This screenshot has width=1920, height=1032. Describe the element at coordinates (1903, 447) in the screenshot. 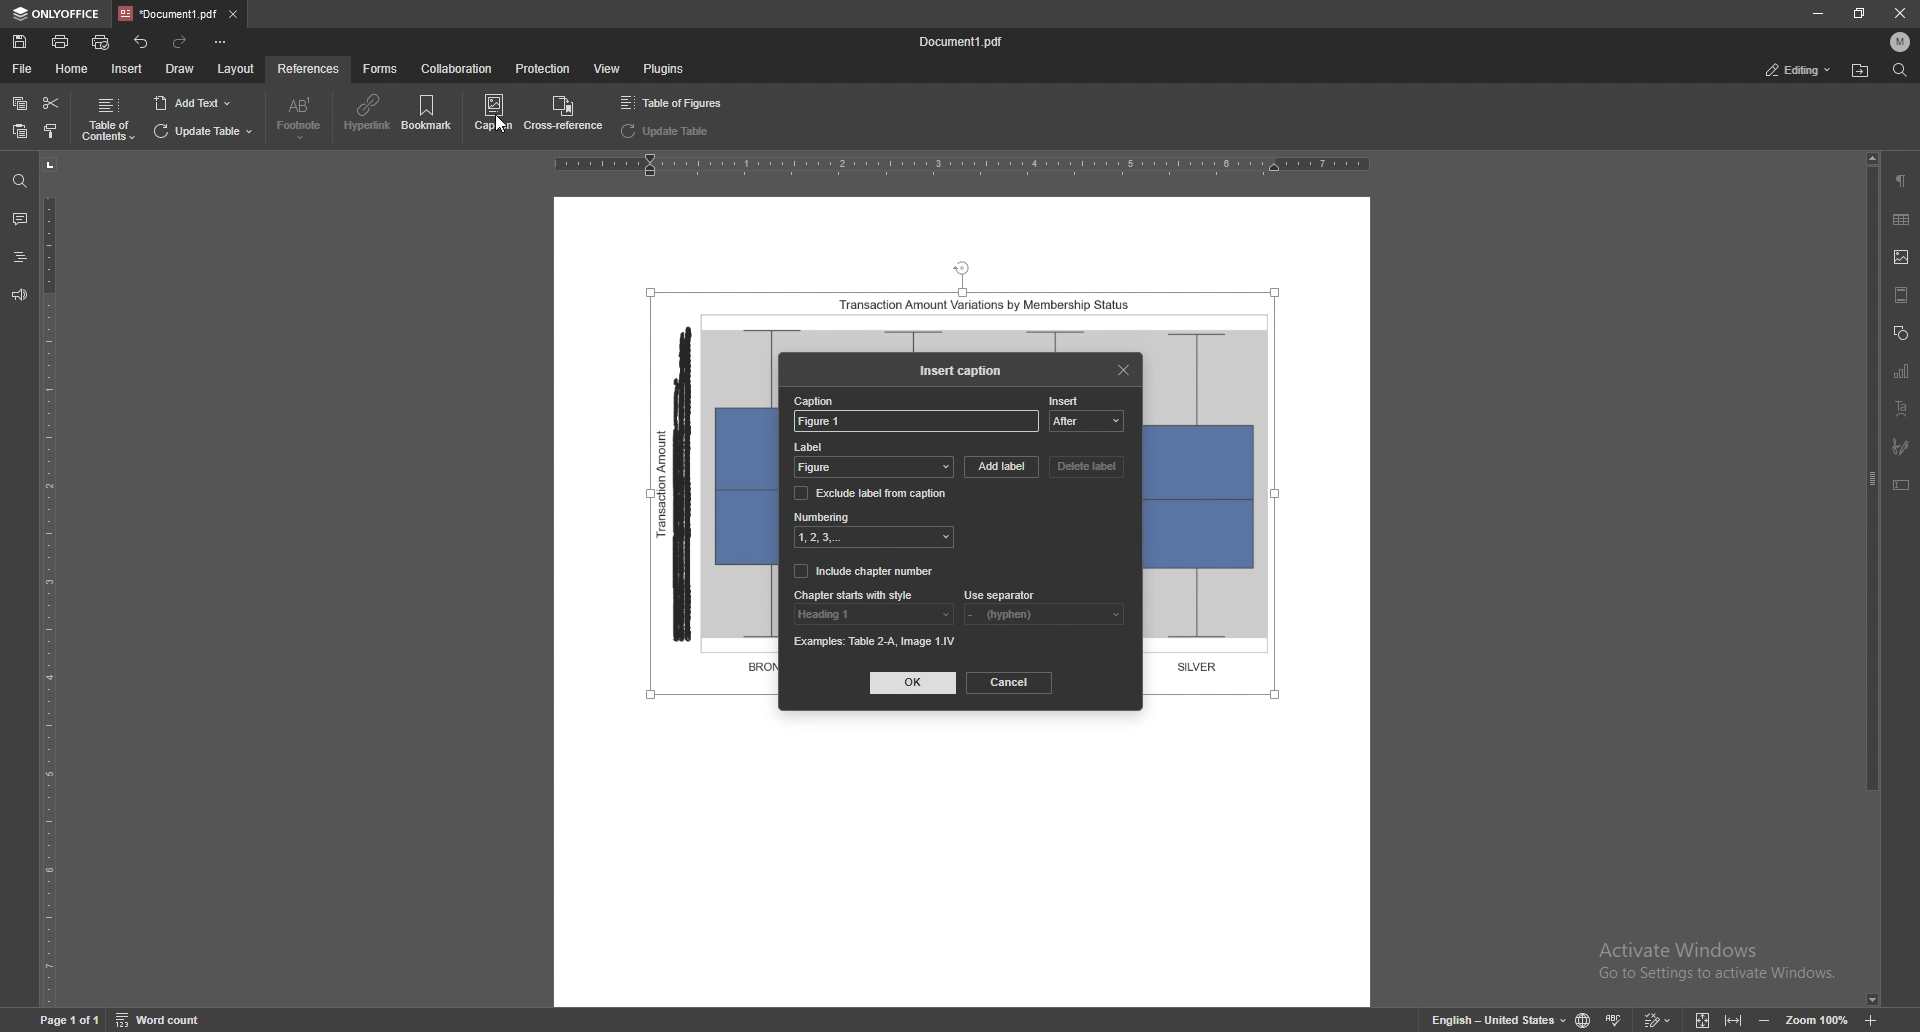

I see `signature` at that location.